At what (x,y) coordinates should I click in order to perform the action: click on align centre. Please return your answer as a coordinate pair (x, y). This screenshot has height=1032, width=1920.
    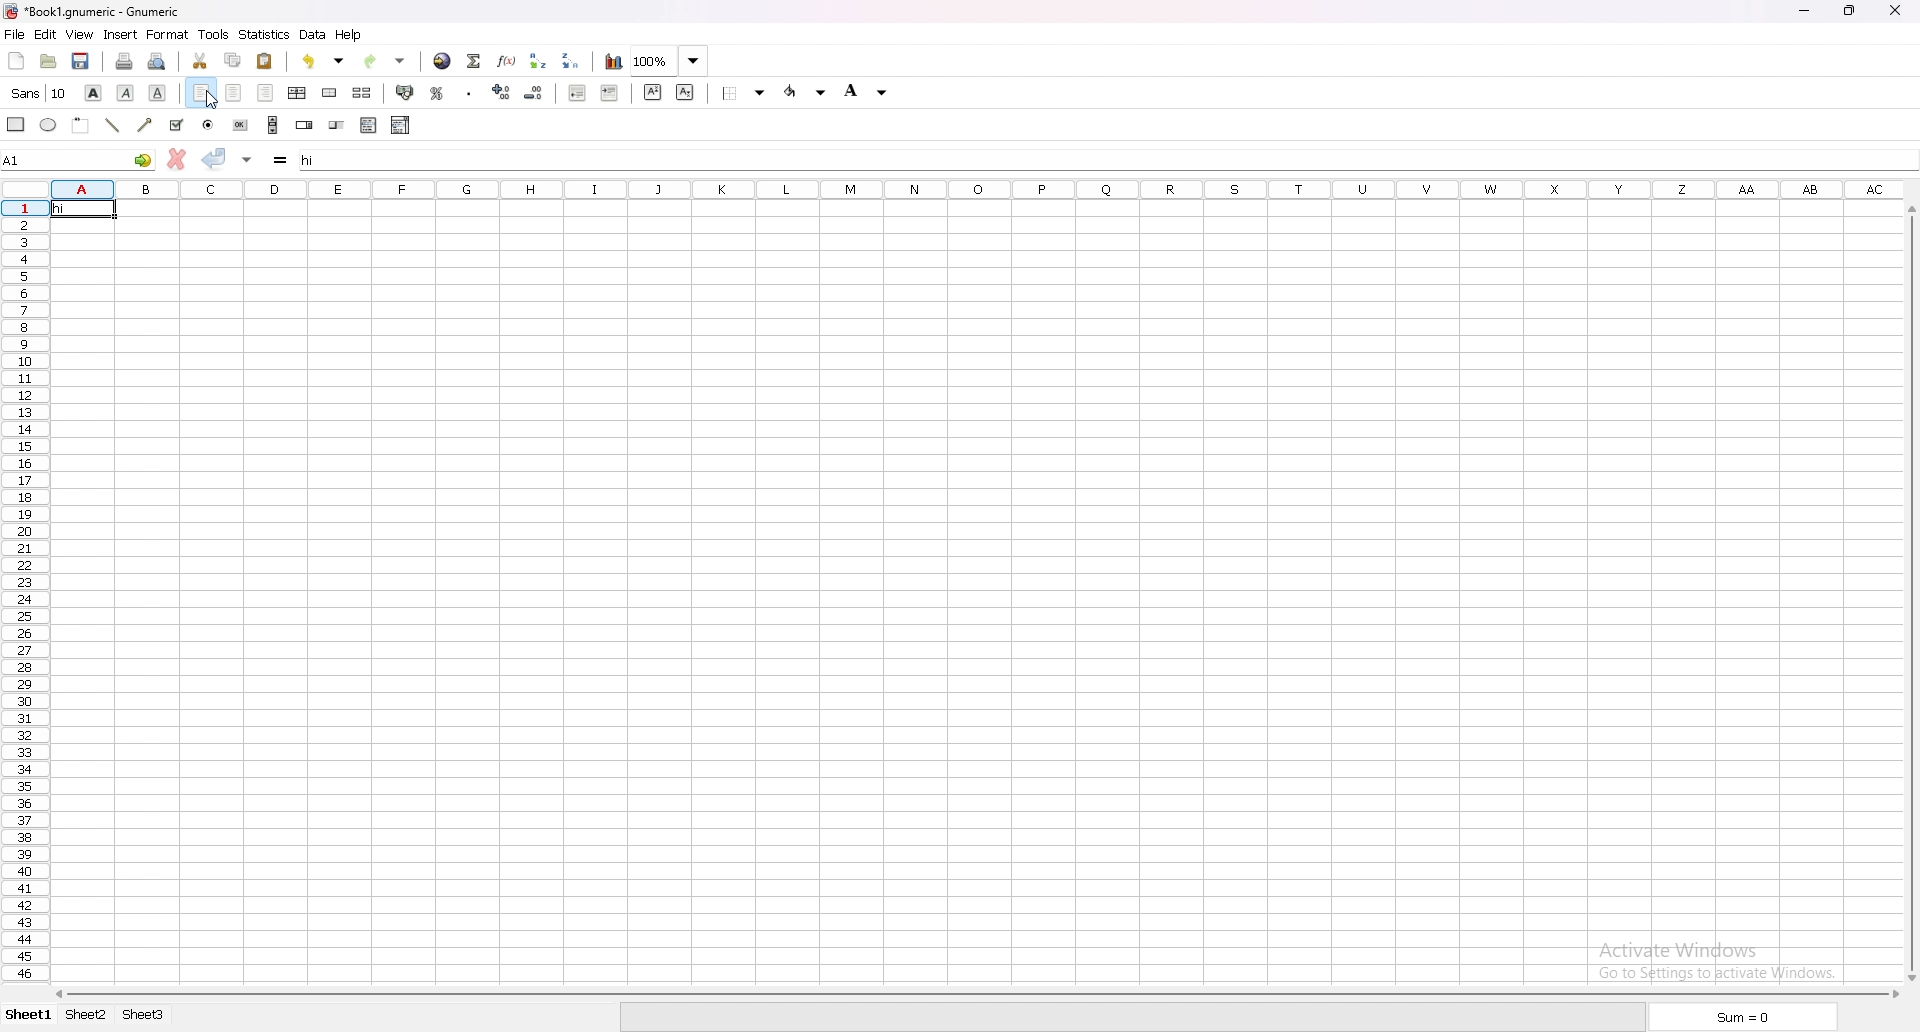
    Looking at the image, I should click on (234, 94).